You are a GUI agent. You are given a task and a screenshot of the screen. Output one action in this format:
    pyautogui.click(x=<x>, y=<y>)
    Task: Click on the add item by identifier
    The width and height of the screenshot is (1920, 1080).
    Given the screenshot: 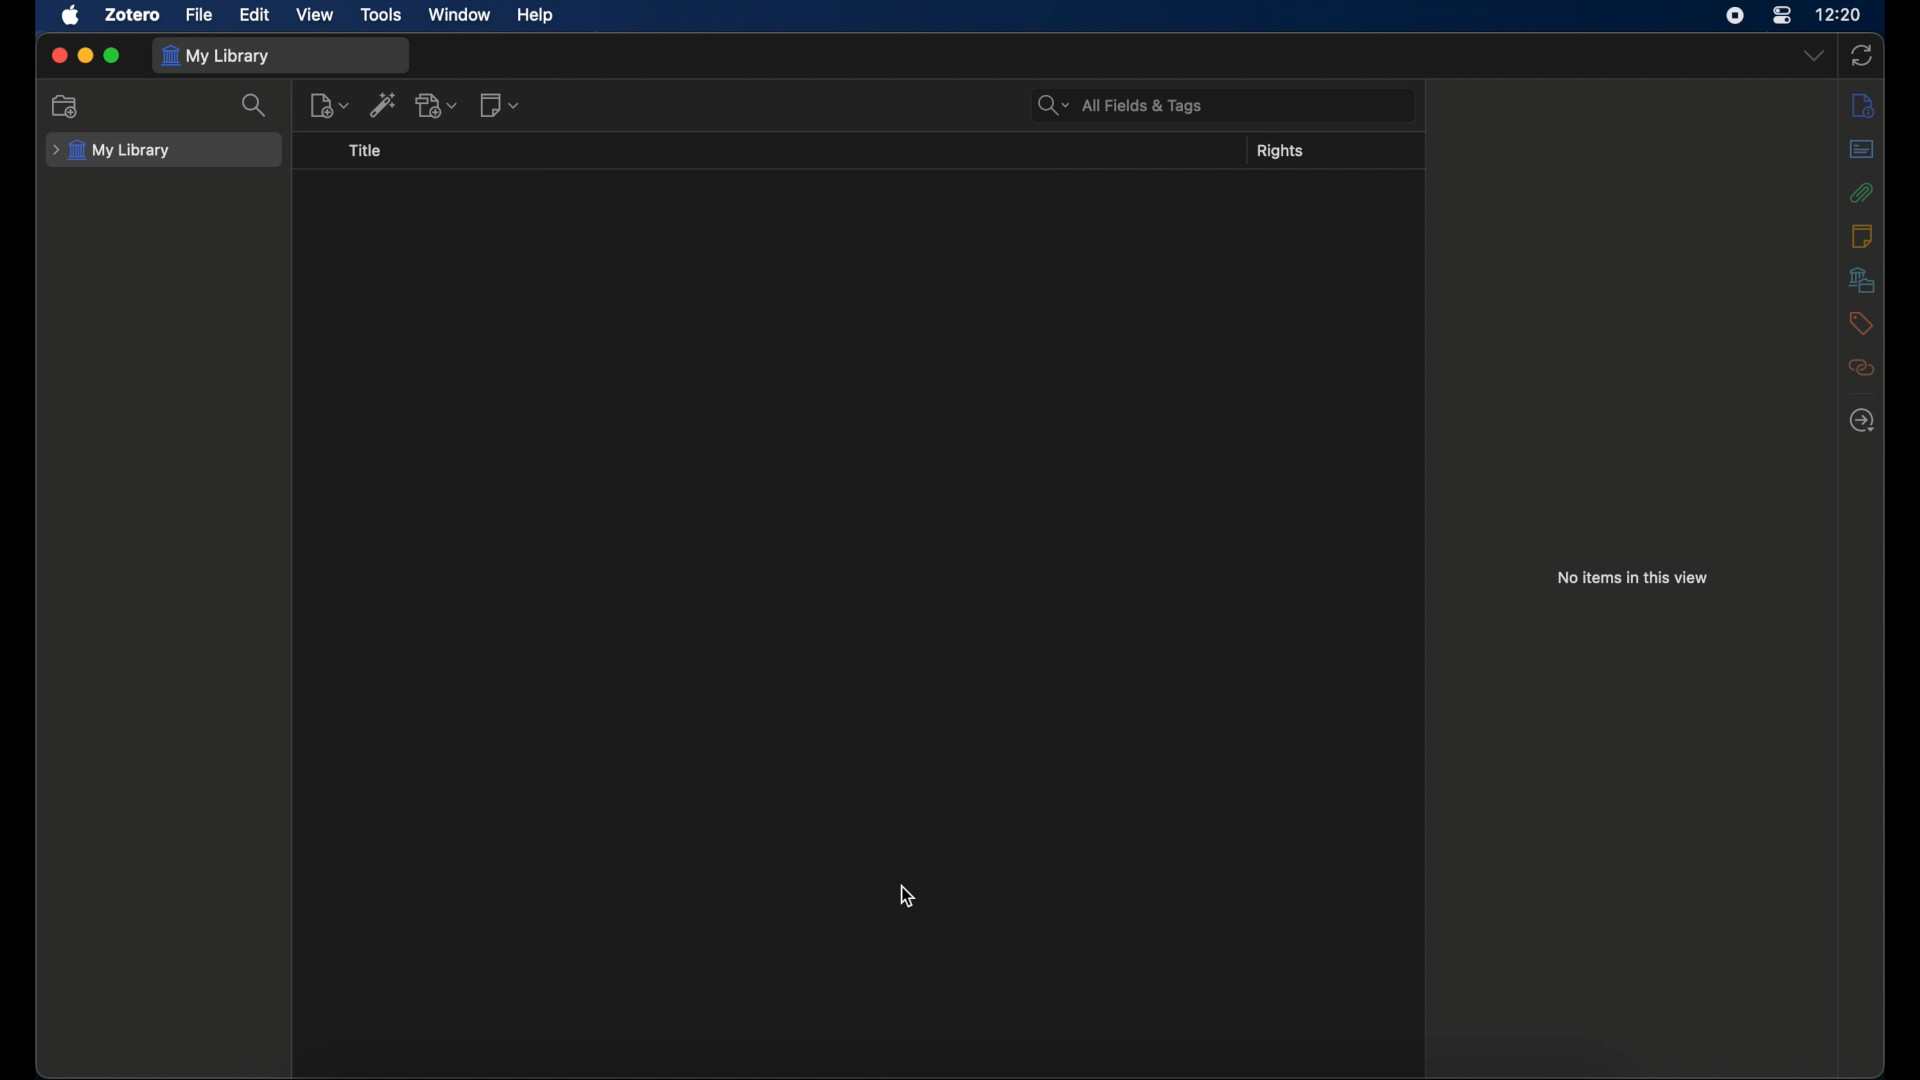 What is the action you would take?
    pyautogui.click(x=383, y=106)
    